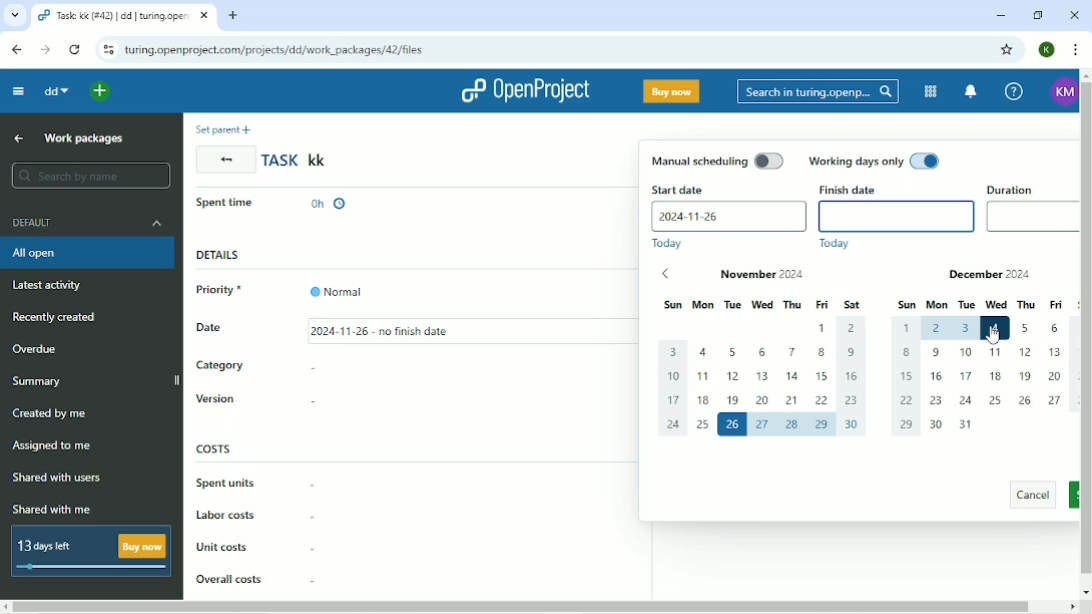 This screenshot has height=614, width=1092. Describe the element at coordinates (676, 273) in the screenshot. I see `previous dates` at that location.